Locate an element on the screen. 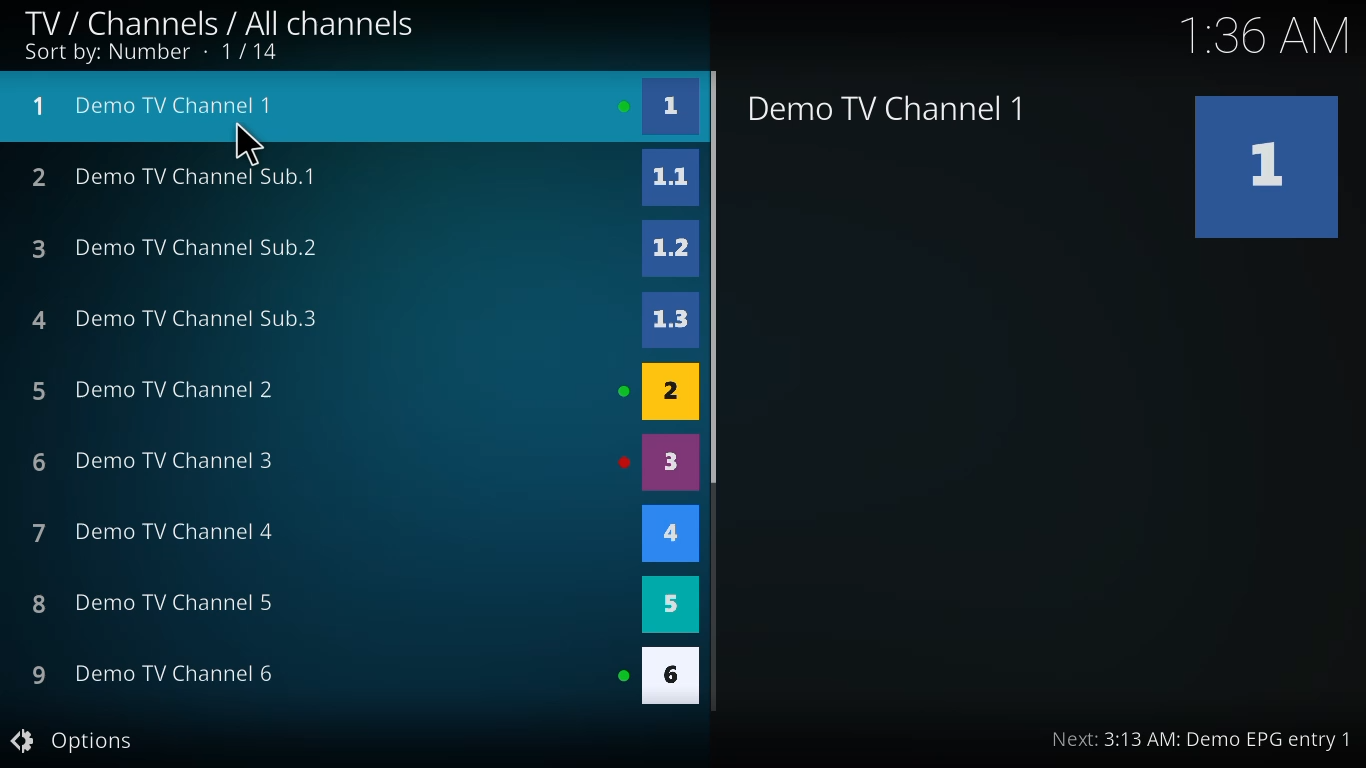 The height and width of the screenshot is (768, 1366). cursor is located at coordinates (253, 143).